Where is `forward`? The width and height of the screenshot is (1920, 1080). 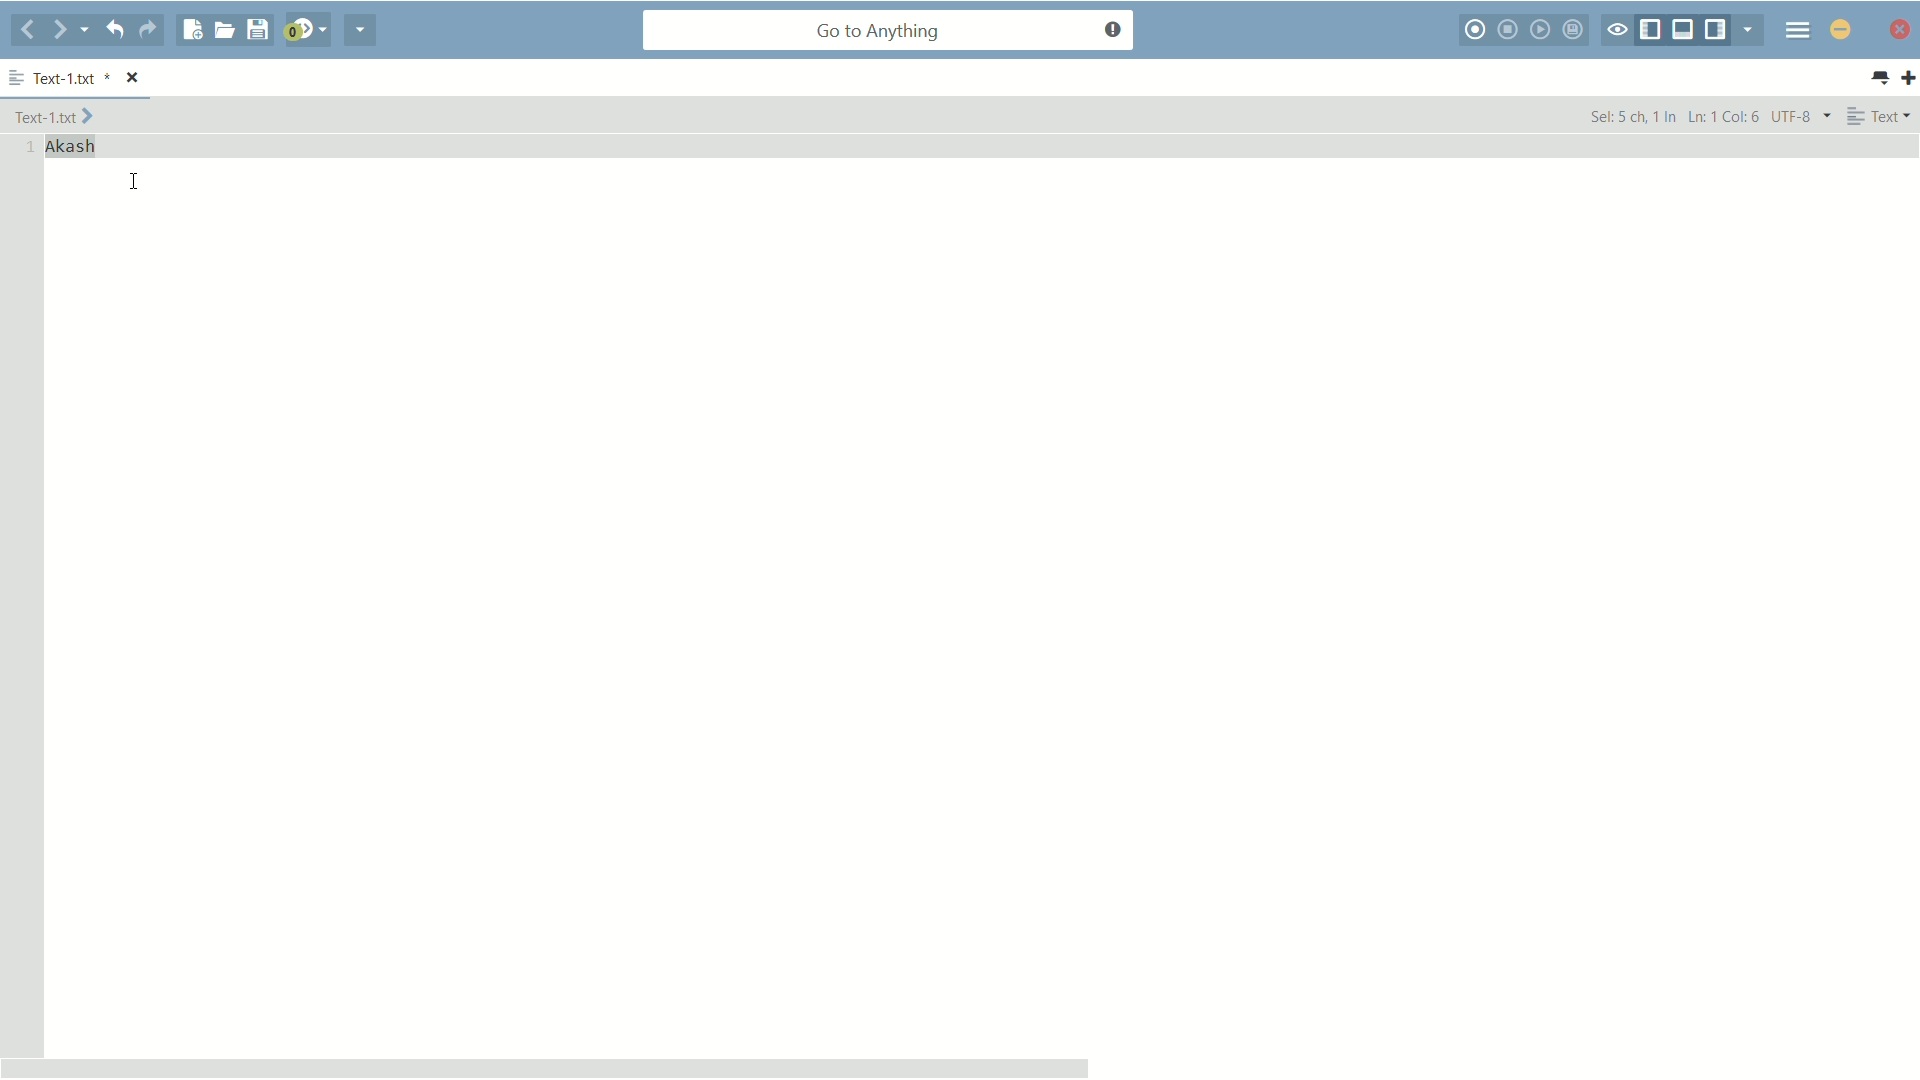 forward is located at coordinates (71, 30).